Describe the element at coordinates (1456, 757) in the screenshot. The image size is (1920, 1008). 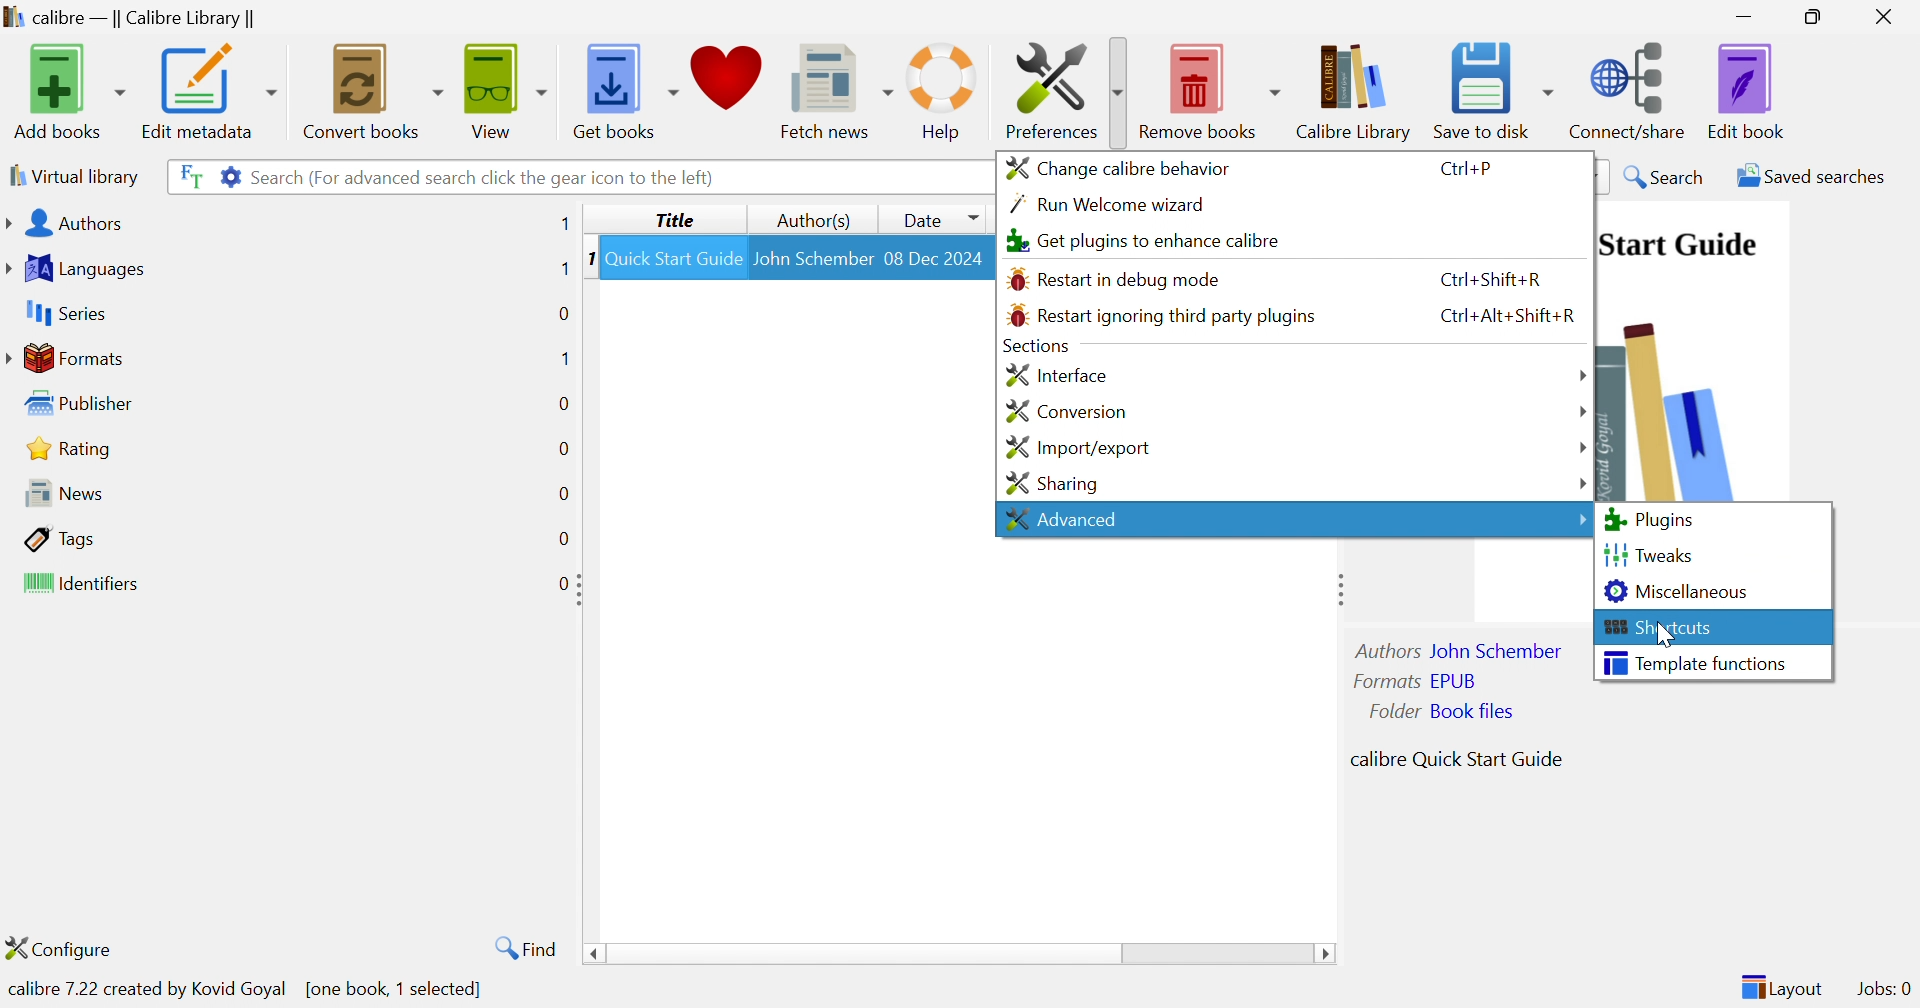
I see `calibre Quick Start Guide` at that location.